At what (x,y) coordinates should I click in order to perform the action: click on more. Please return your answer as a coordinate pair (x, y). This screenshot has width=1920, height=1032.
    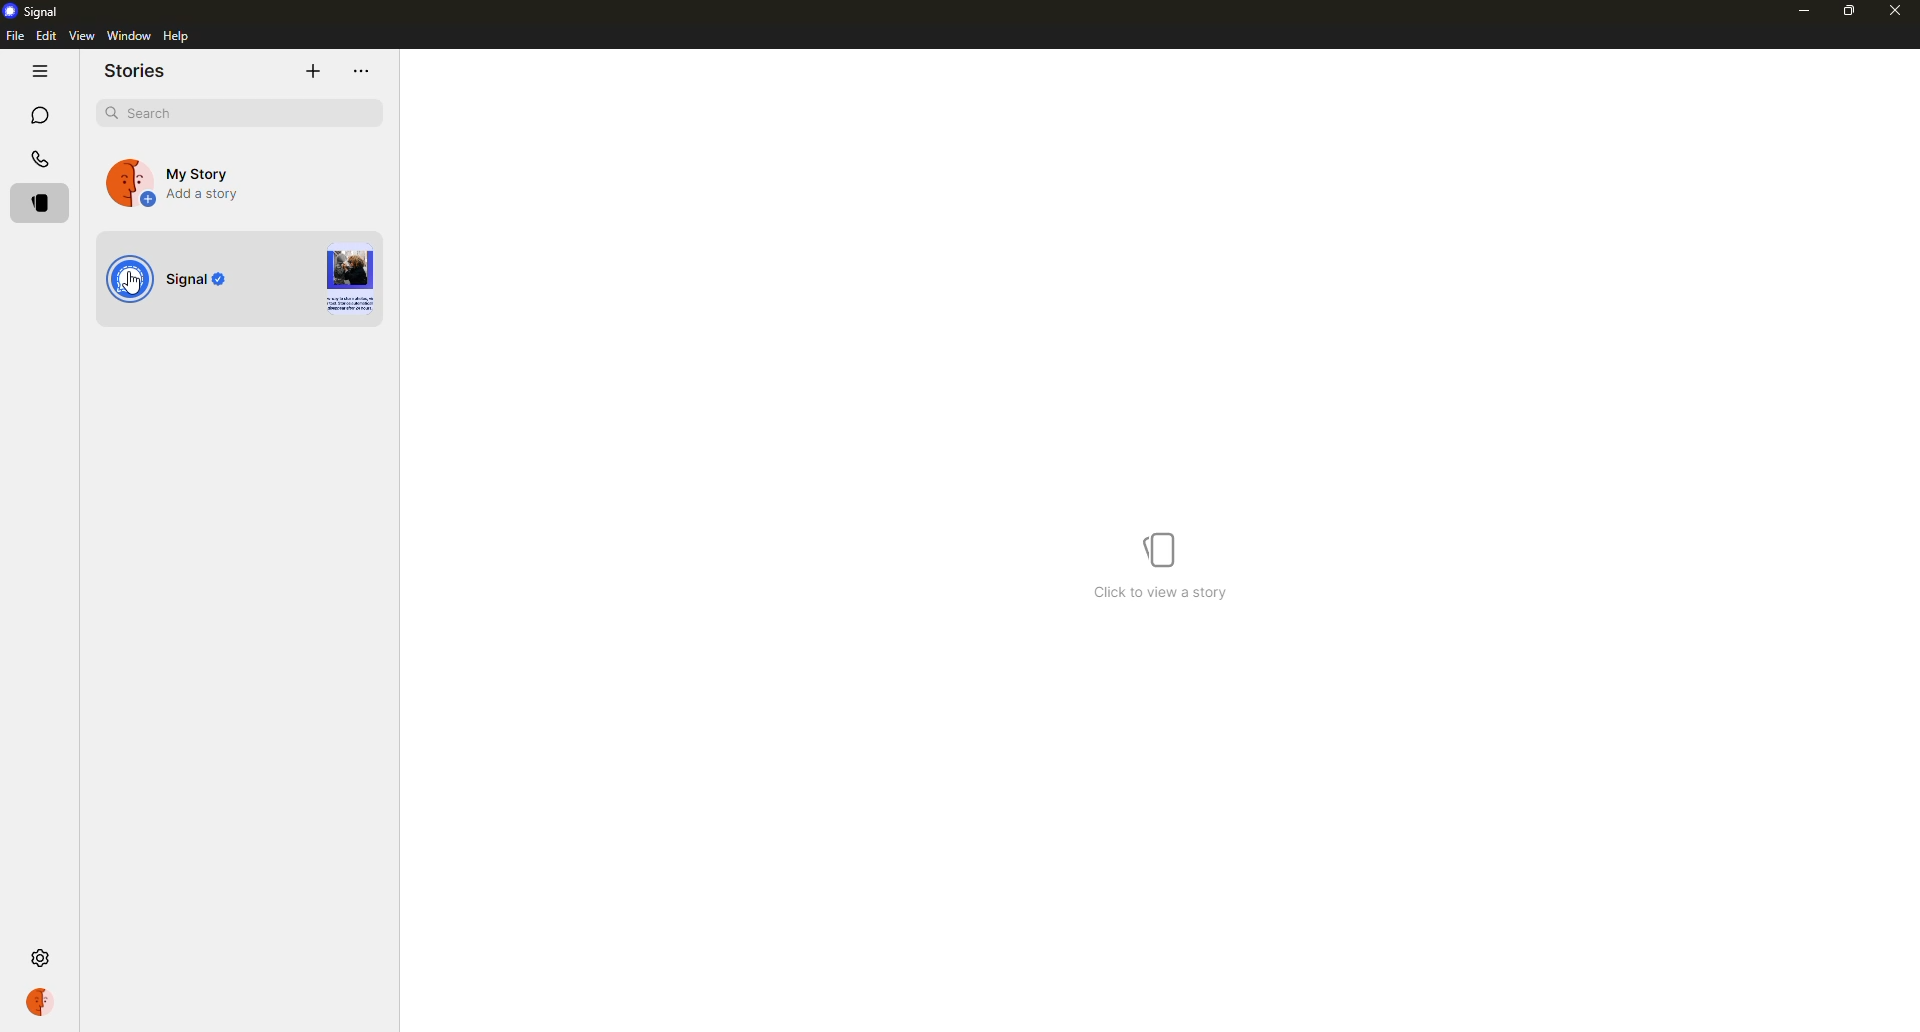
    Looking at the image, I should click on (361, 70).